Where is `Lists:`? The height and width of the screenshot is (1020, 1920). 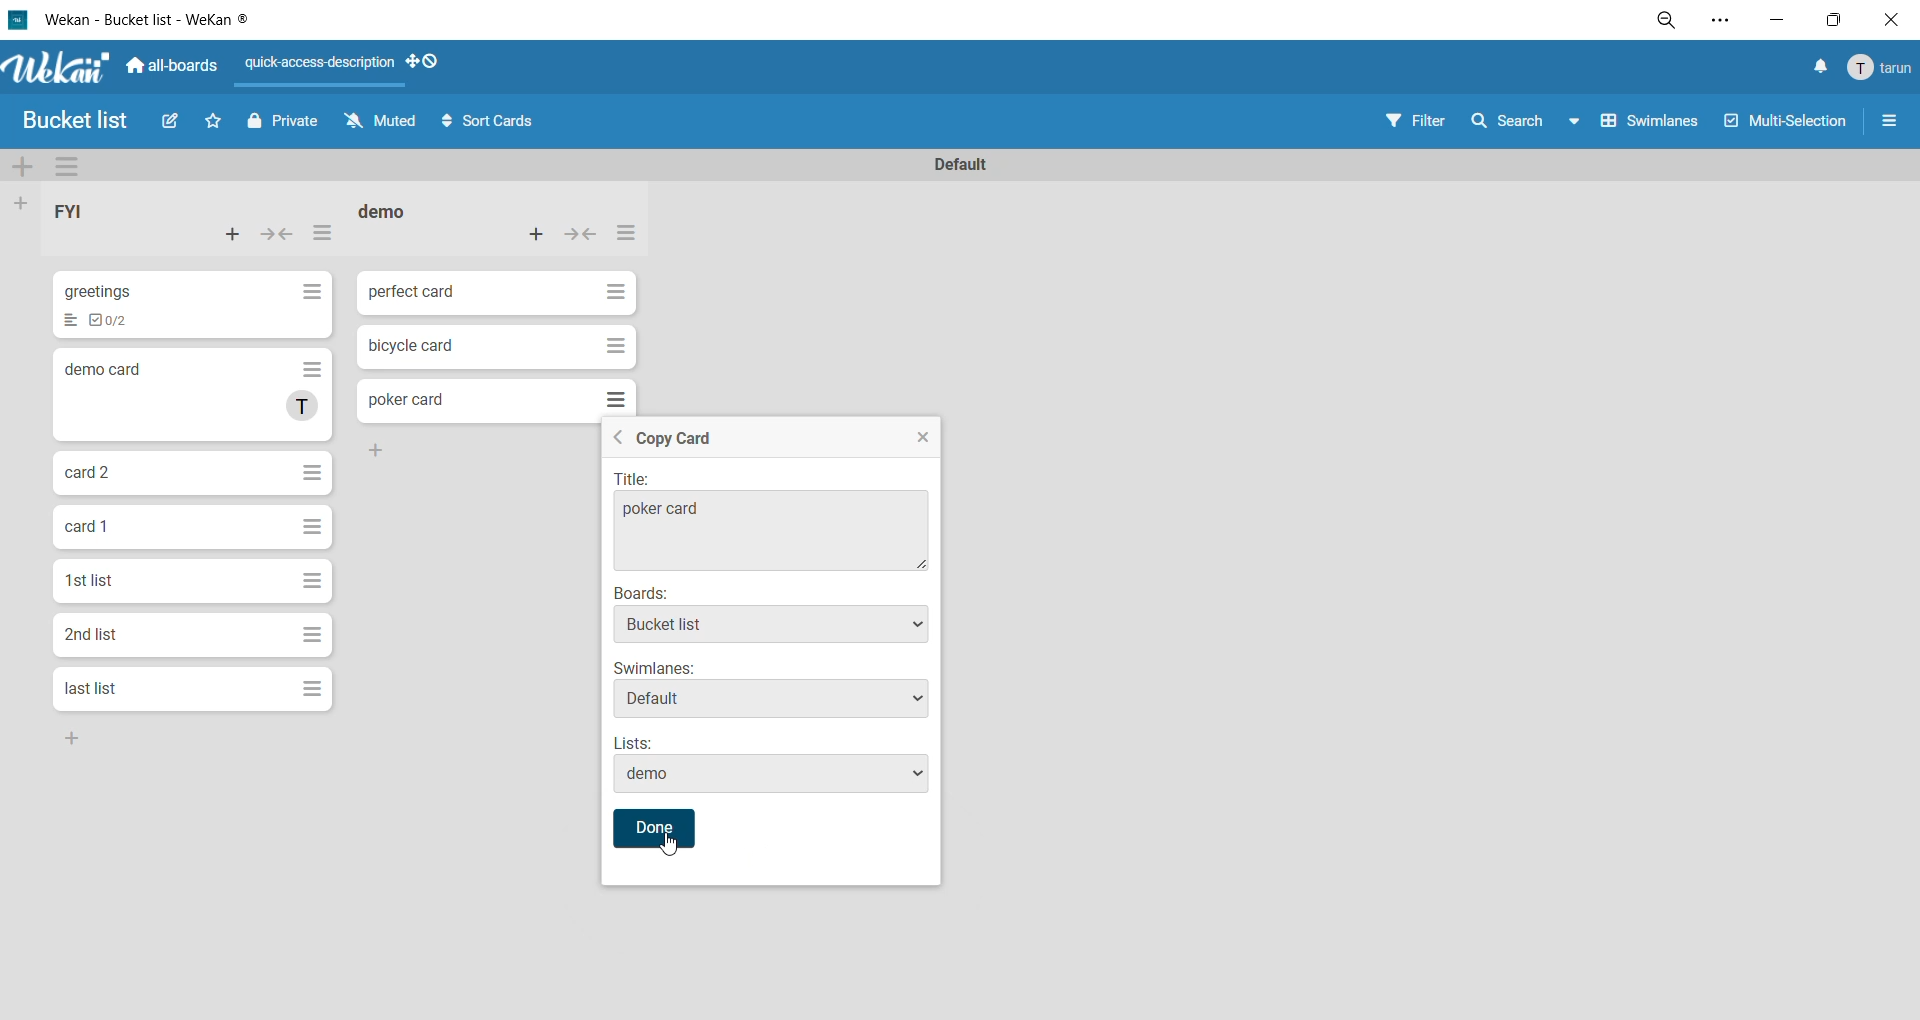 Lists: is located at coordinates (636, 740).